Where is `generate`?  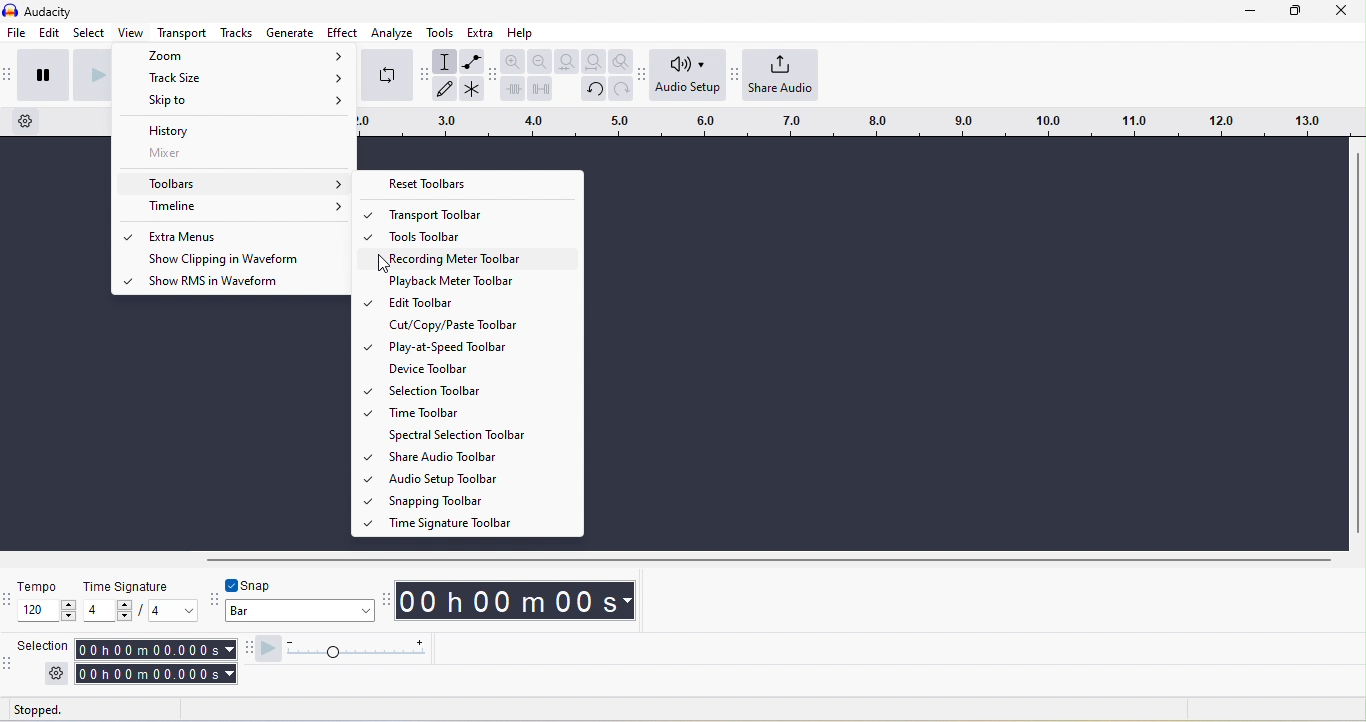 generate is located at coordinates (290, 32).